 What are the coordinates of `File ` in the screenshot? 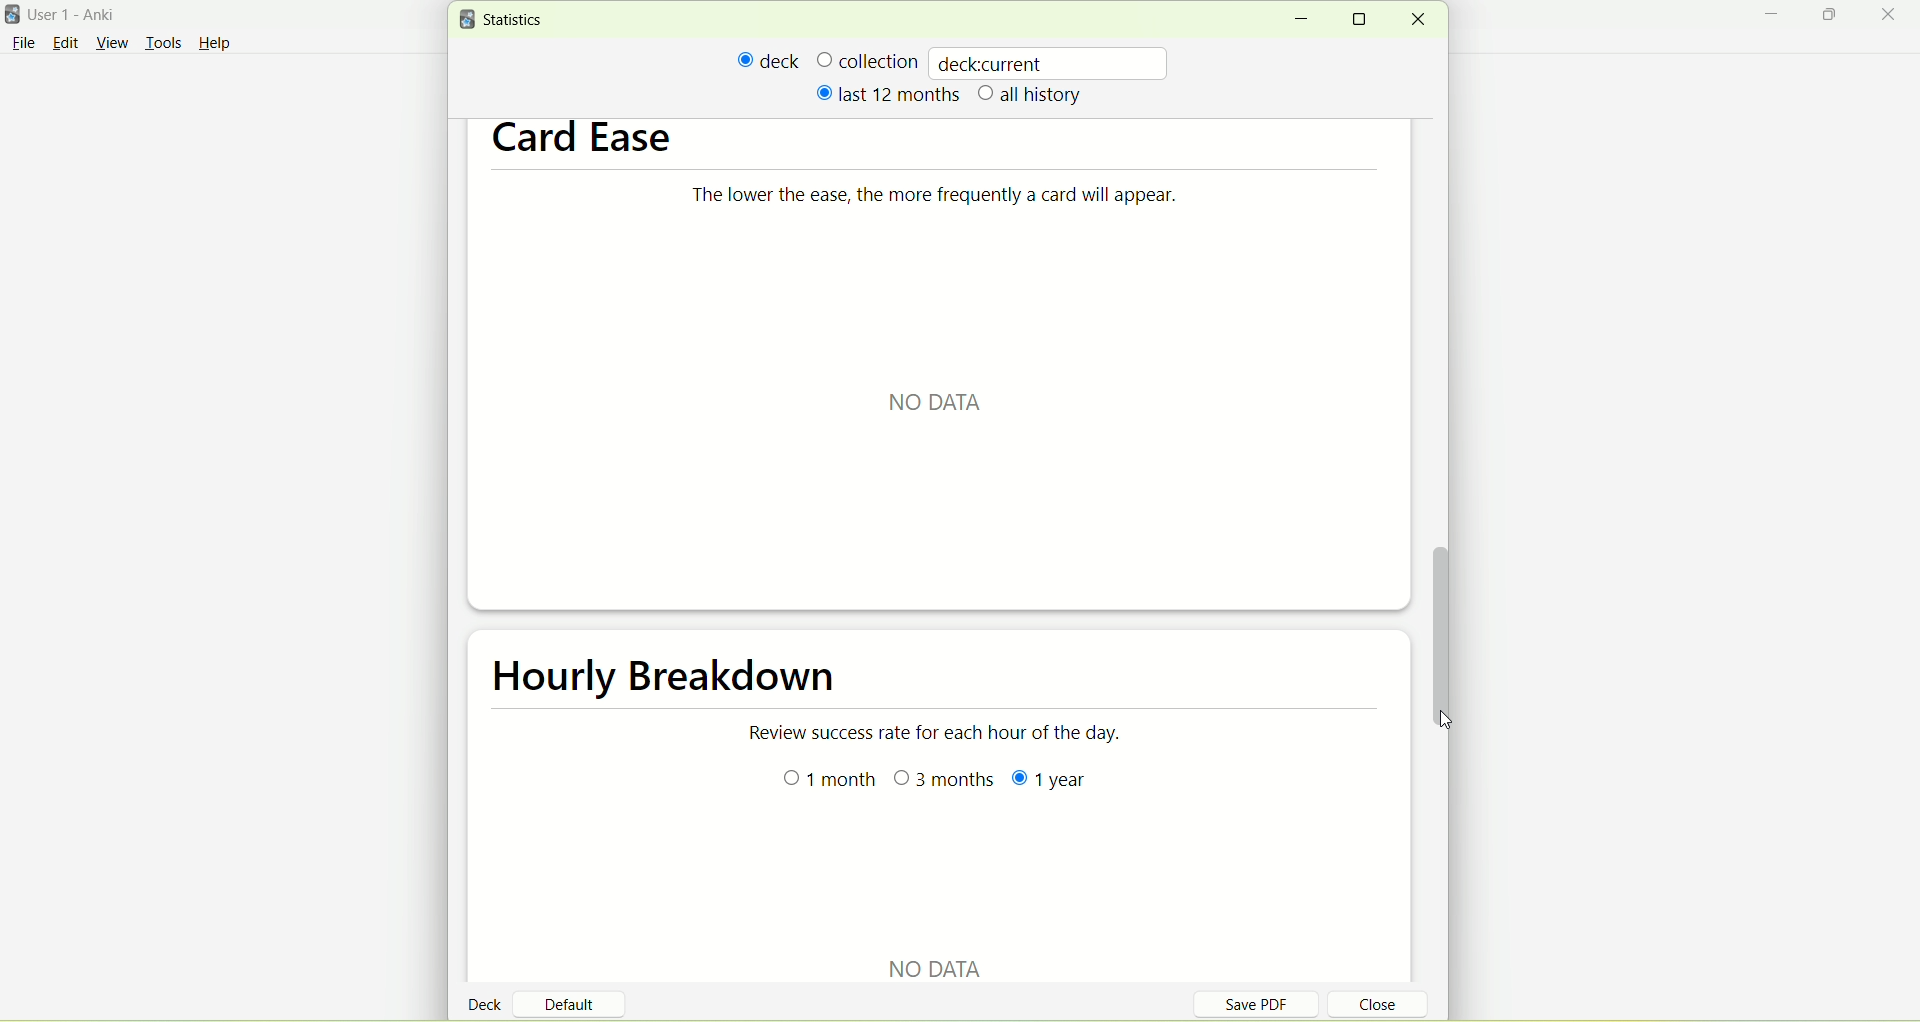 It's located at (23, 43).